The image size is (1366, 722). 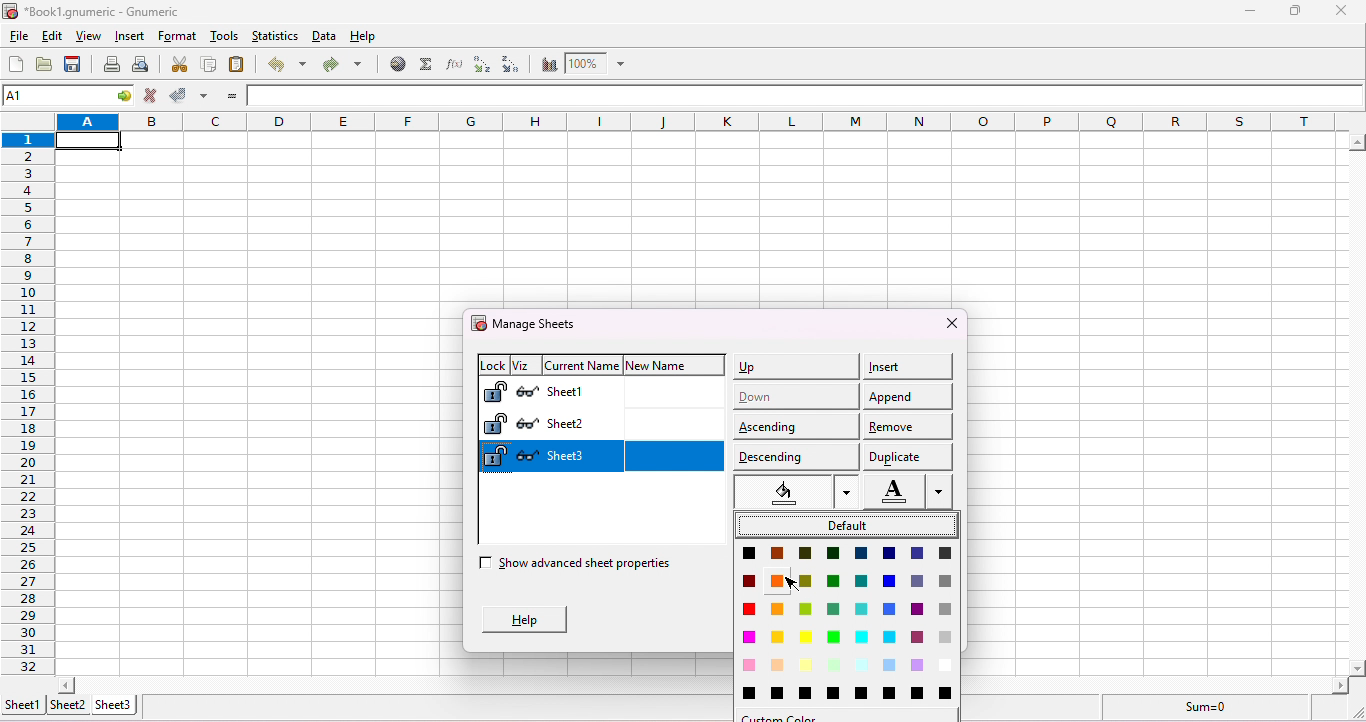 What do you see at coordinates (285, 65) in the screenshot?
I see `undo` at bounding box center [285, 65].